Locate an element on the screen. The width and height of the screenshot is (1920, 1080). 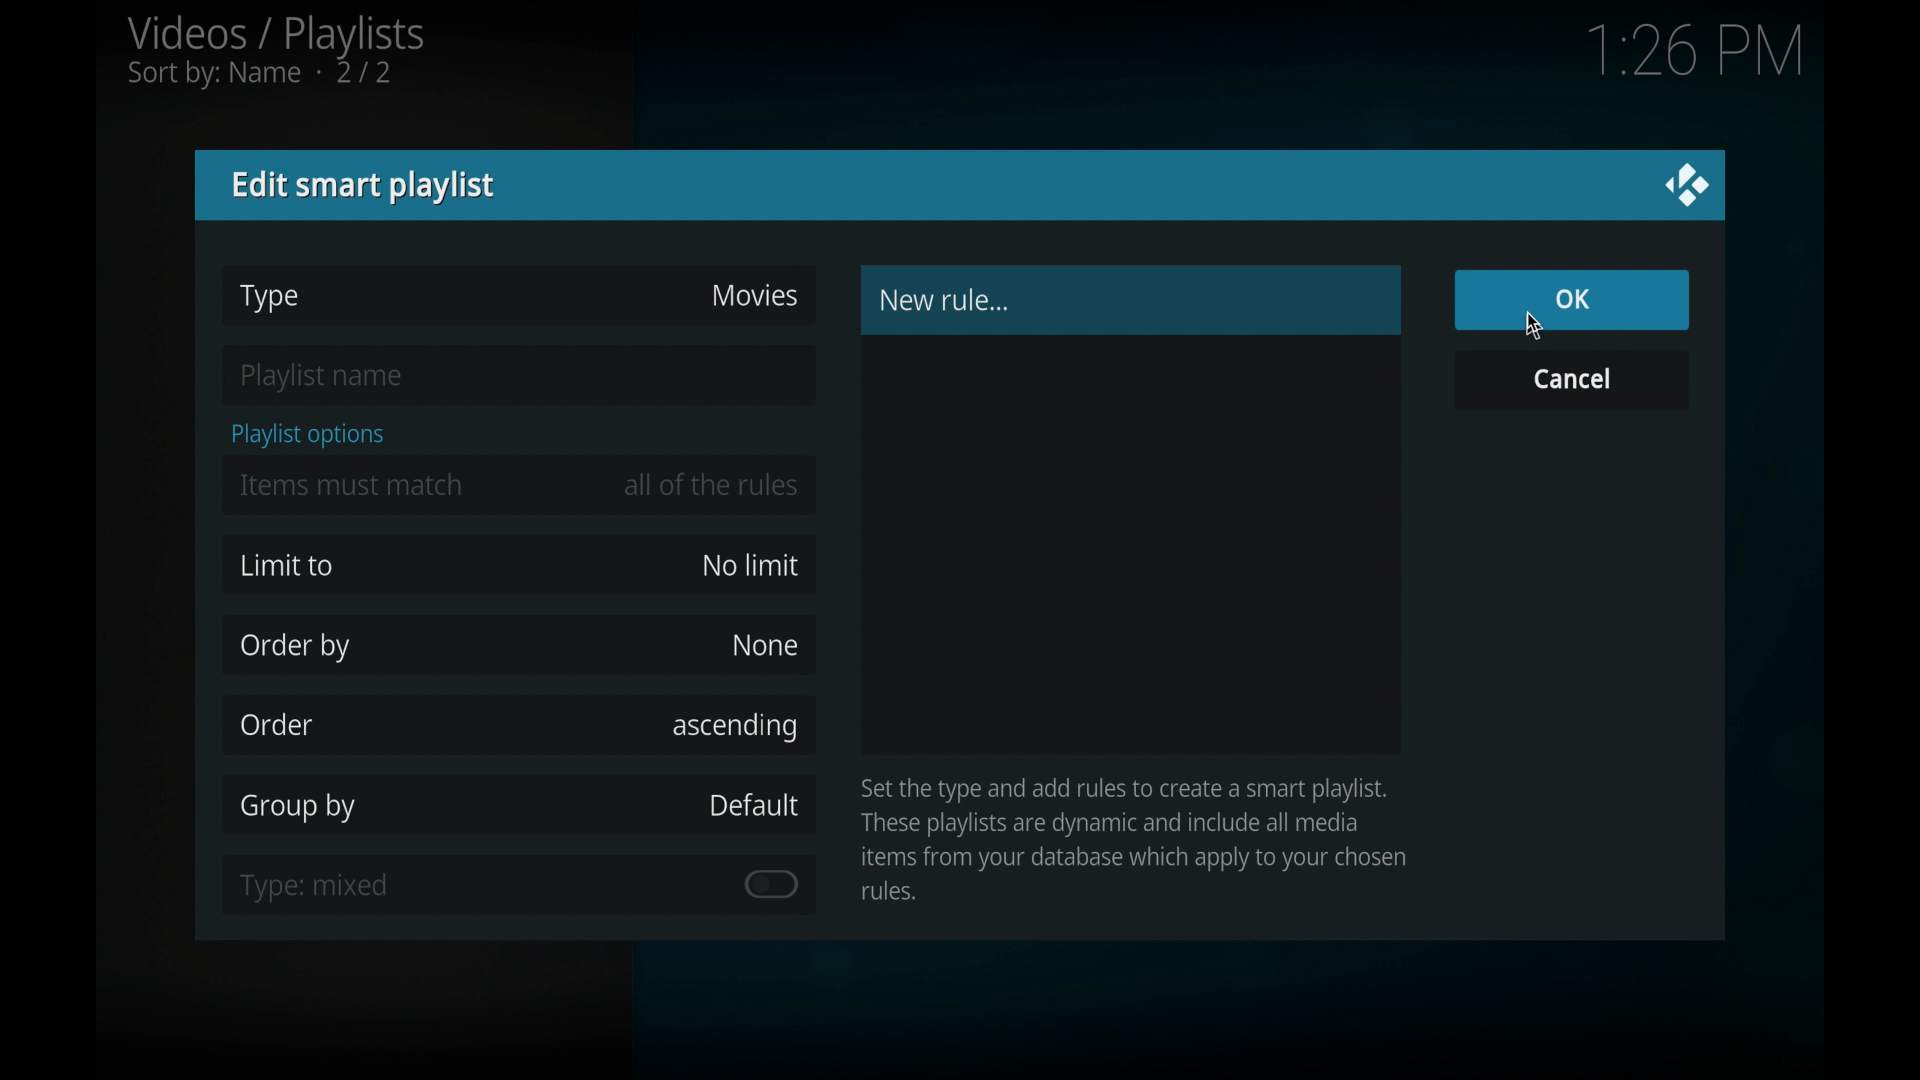
order by is located at coordinates (295, 647).